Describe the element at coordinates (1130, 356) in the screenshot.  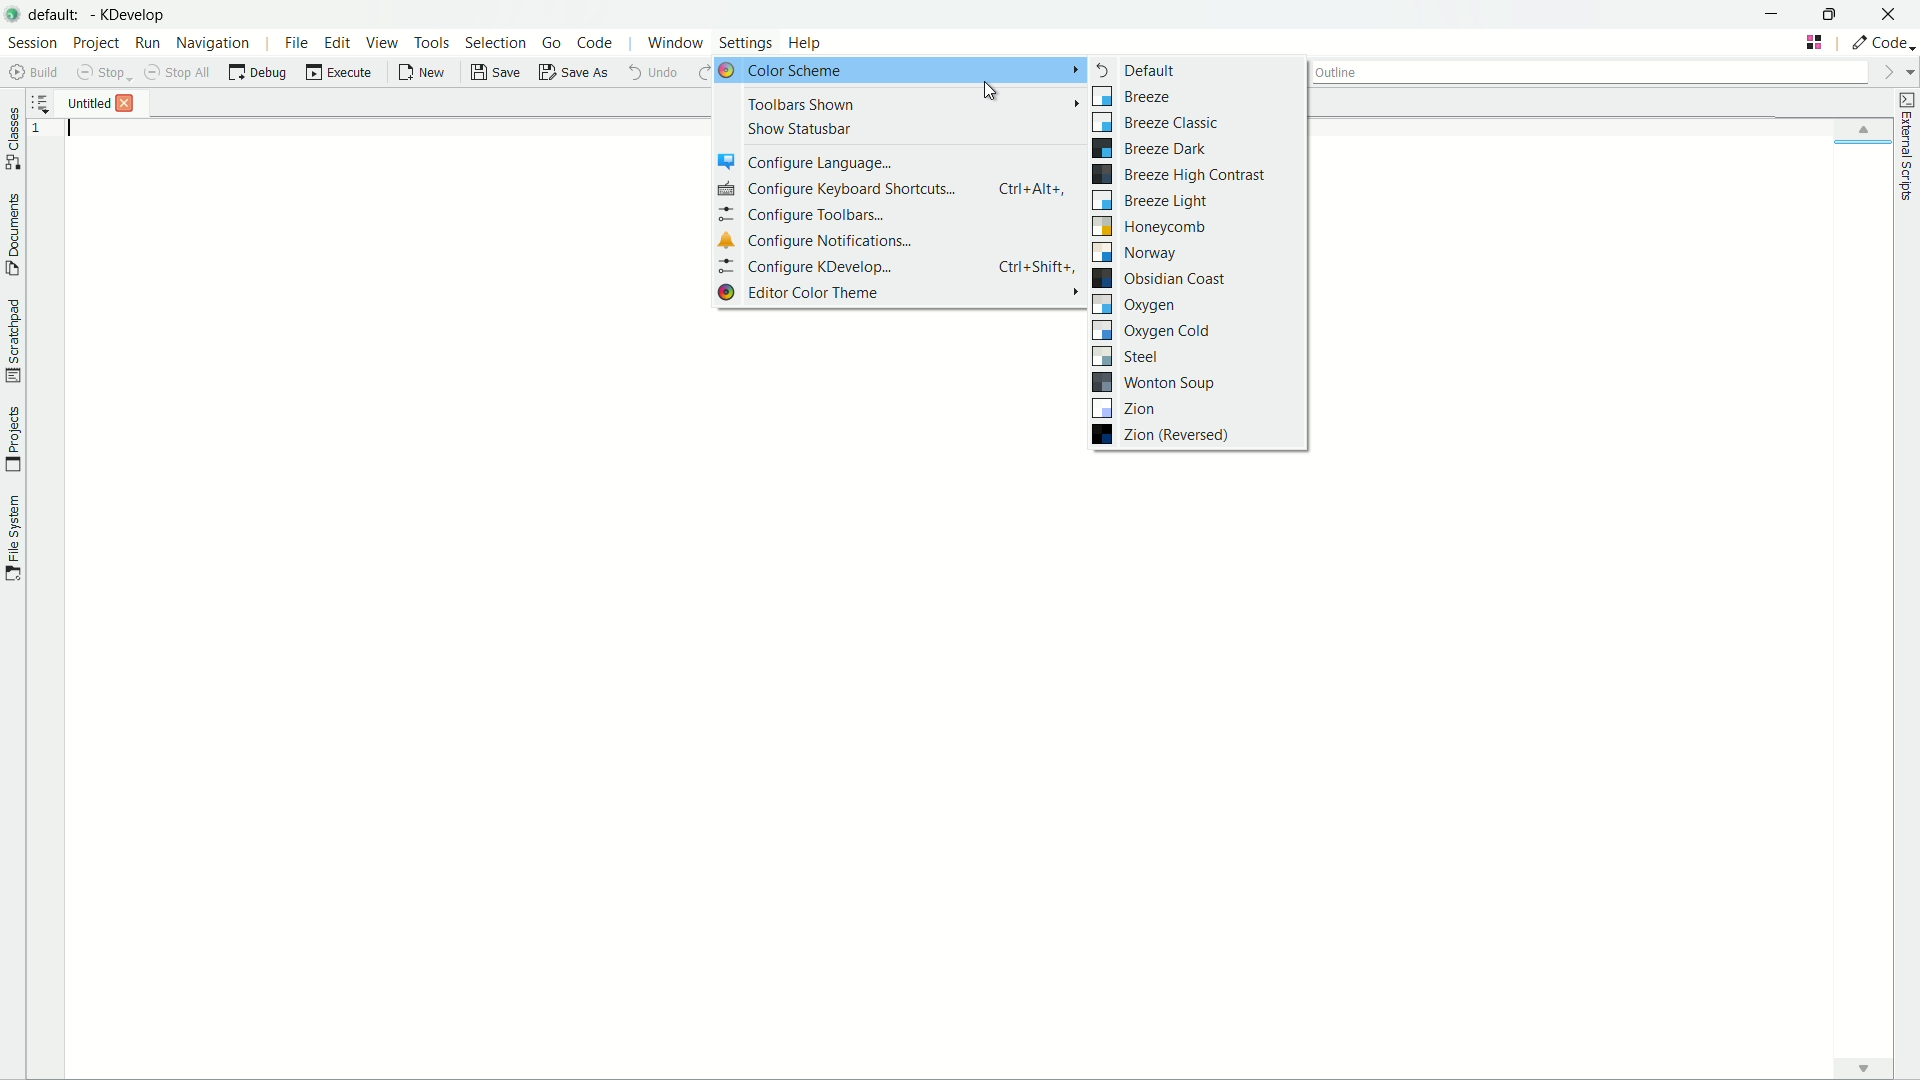
I see `steel` at that location.